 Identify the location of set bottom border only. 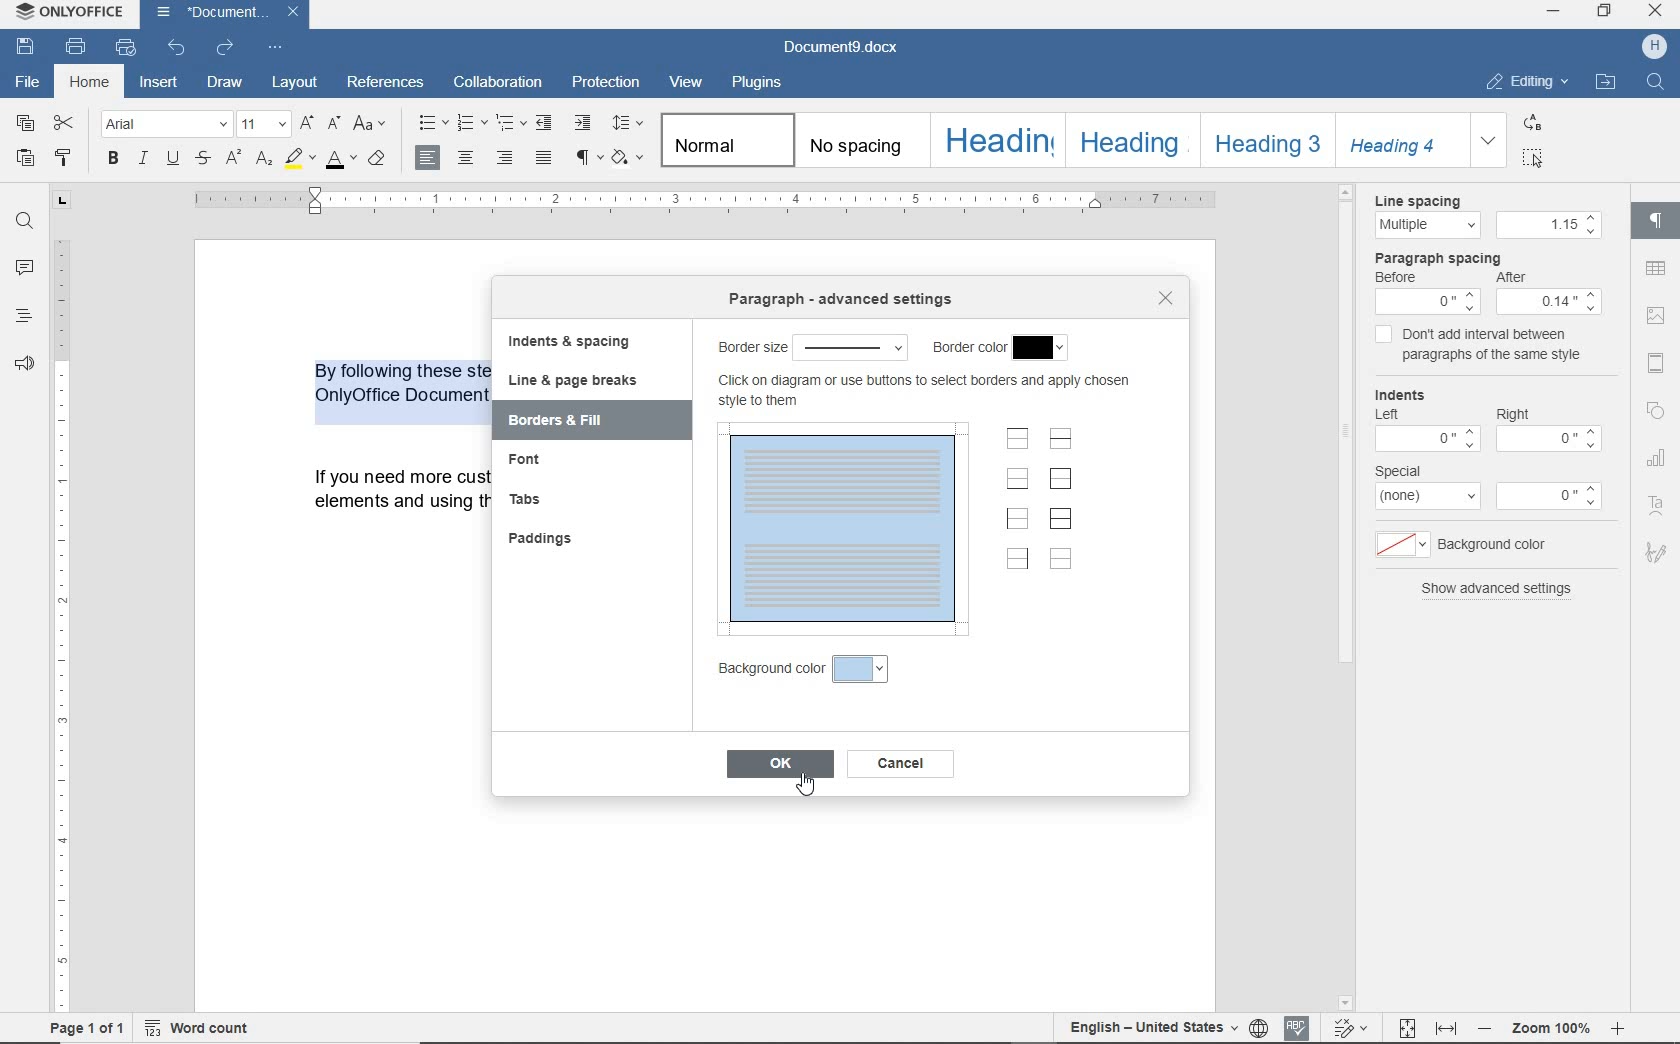
(1017, 478).